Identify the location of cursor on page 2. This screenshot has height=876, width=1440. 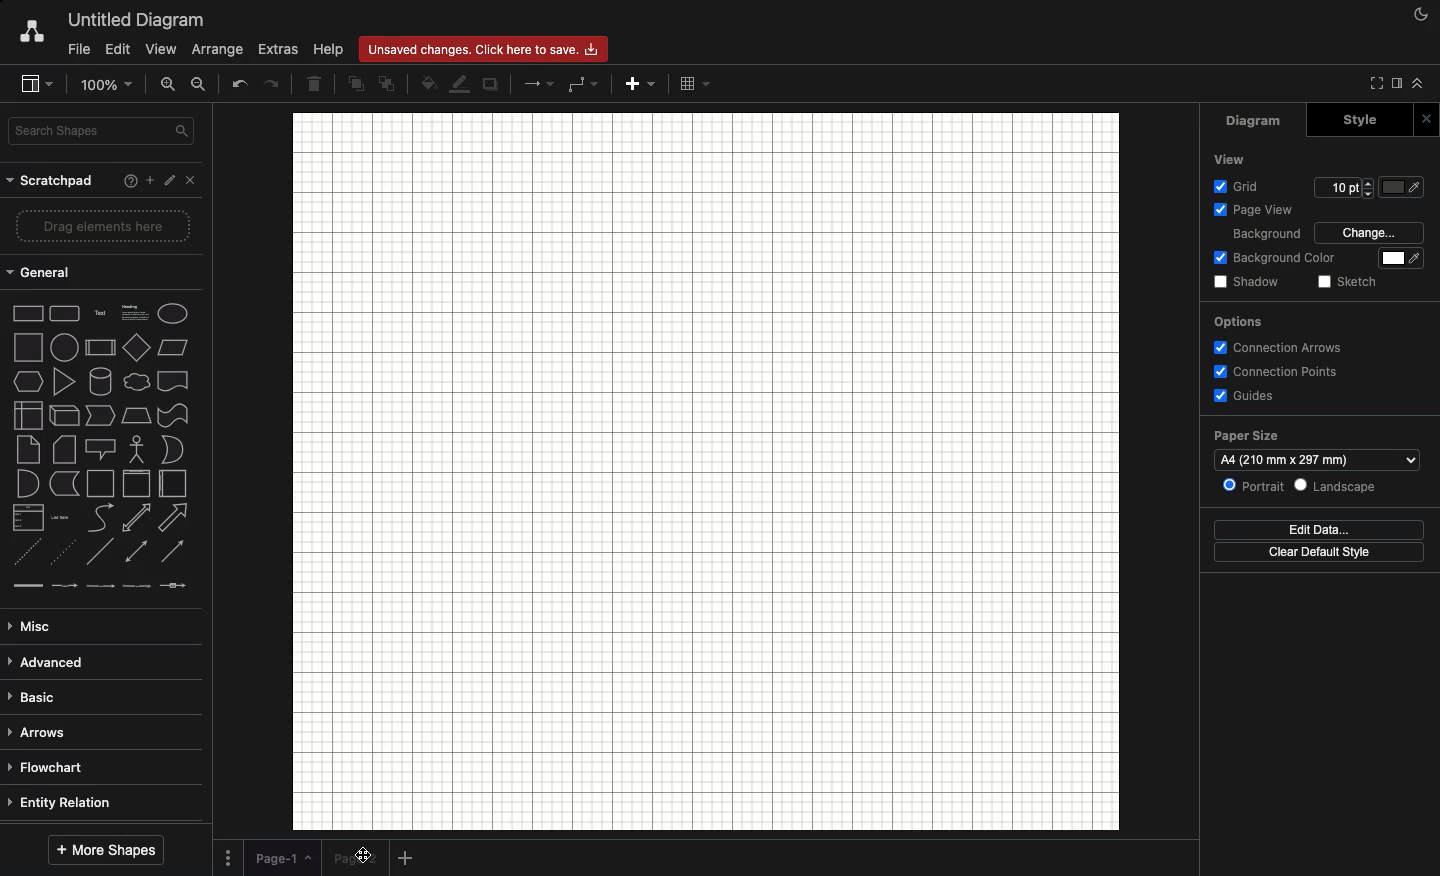
(360, 858).